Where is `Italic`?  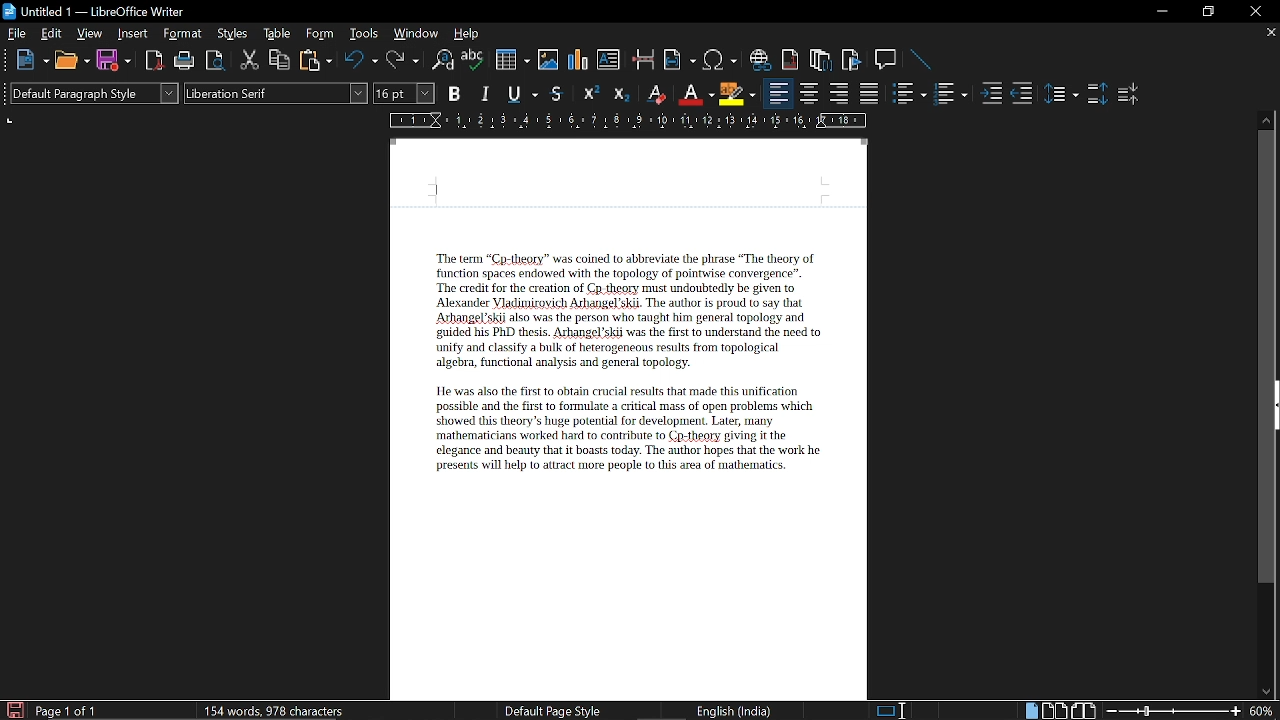
Italic is located at coordinates (485, 92).